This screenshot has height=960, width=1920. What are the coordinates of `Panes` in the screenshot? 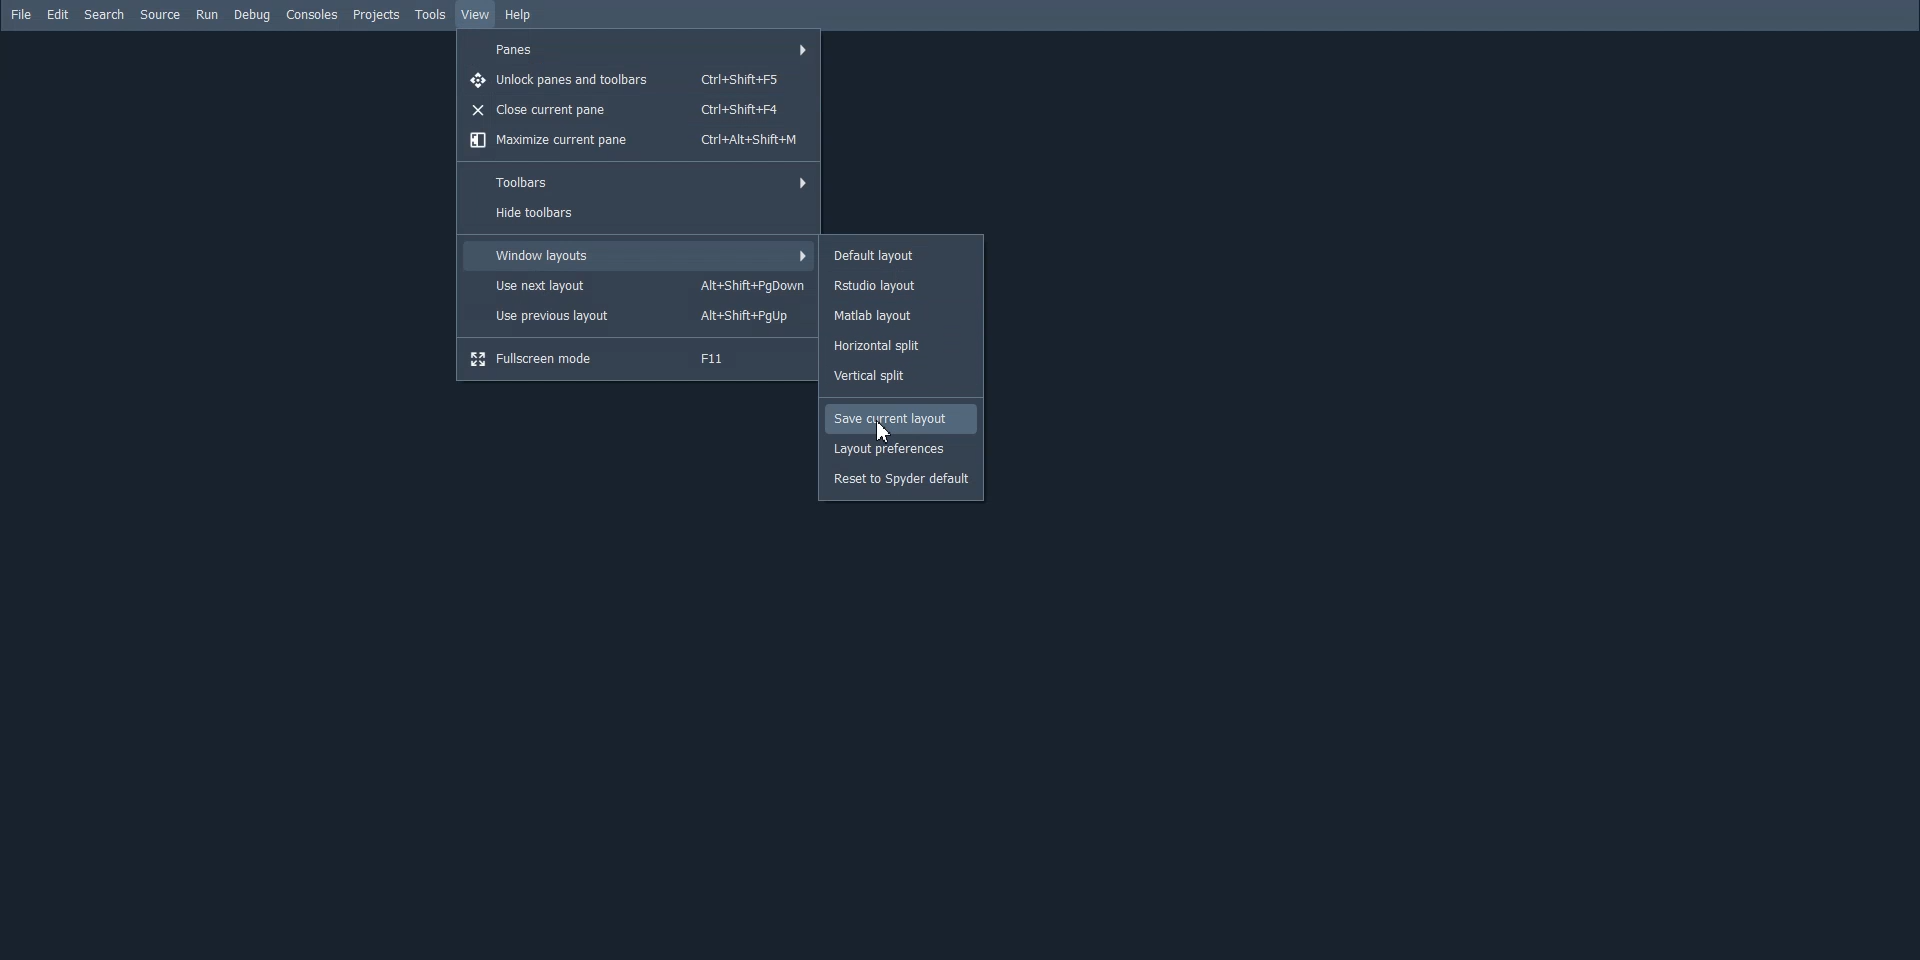 It's located at (639, 50).